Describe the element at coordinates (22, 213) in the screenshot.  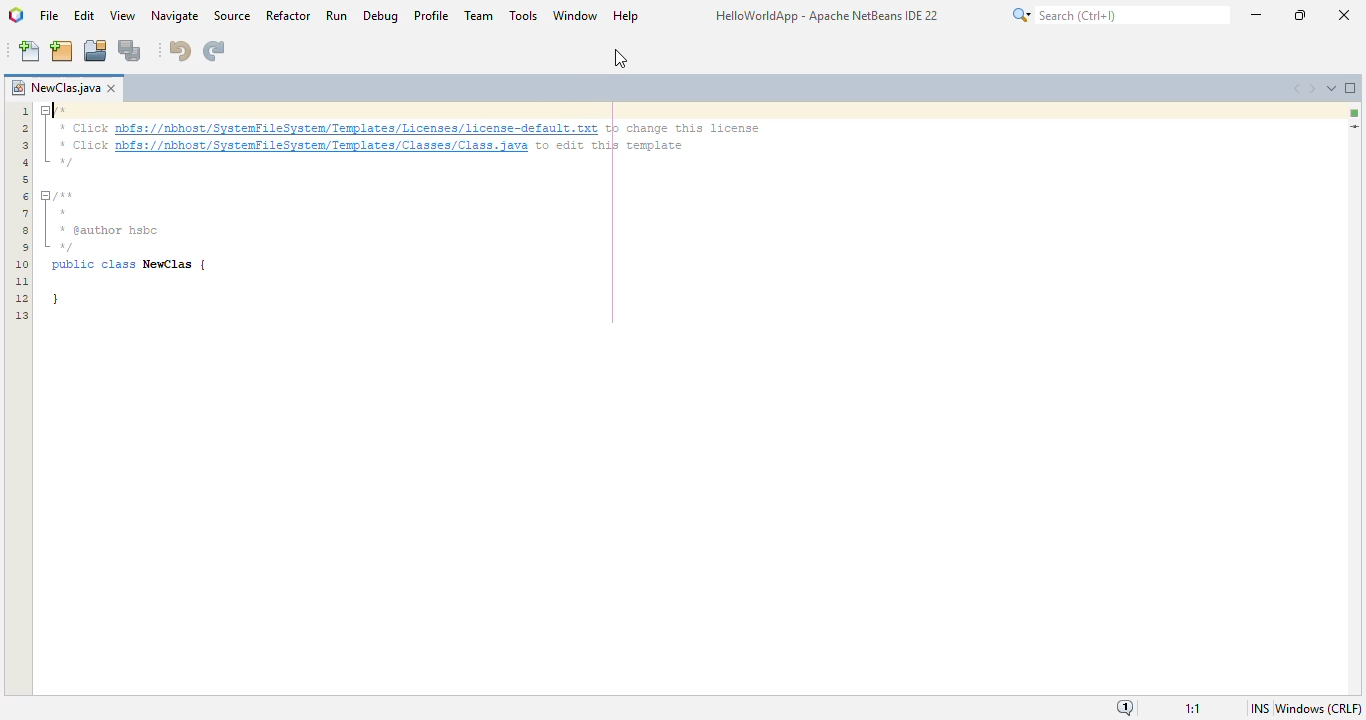
I see `line numbers` at that location.